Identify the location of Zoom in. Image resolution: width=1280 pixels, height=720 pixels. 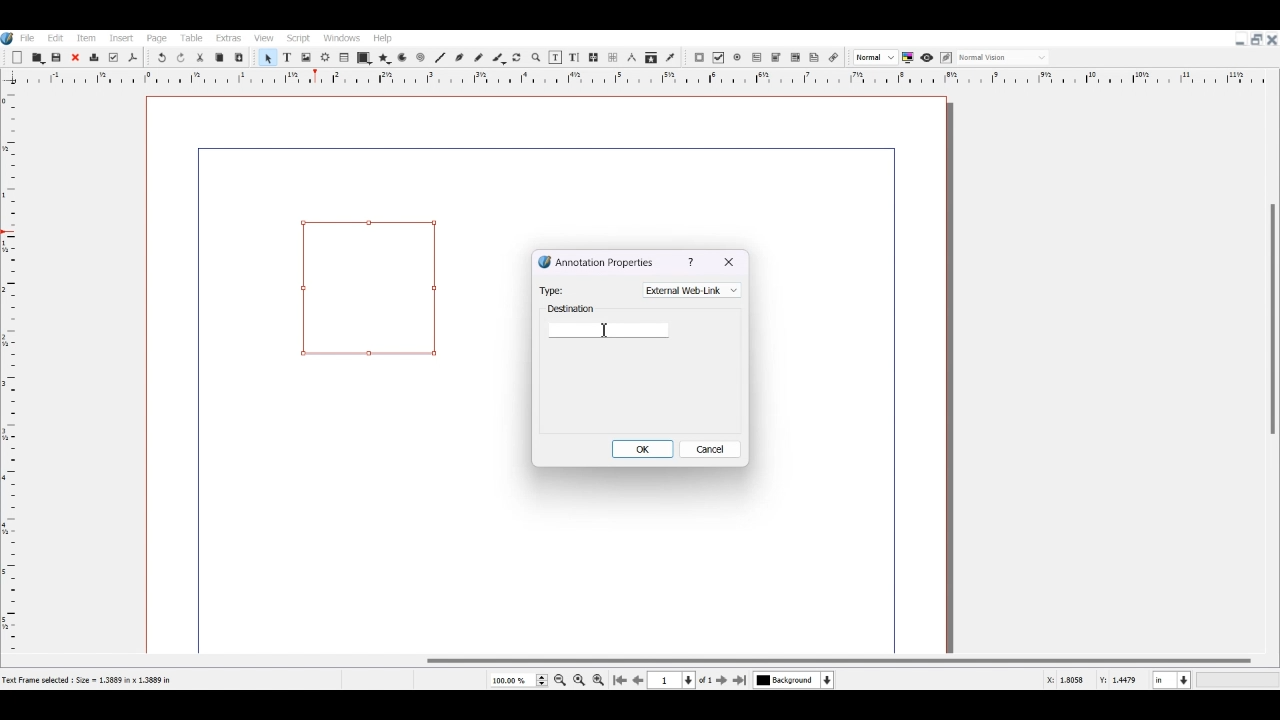
(598, 679).